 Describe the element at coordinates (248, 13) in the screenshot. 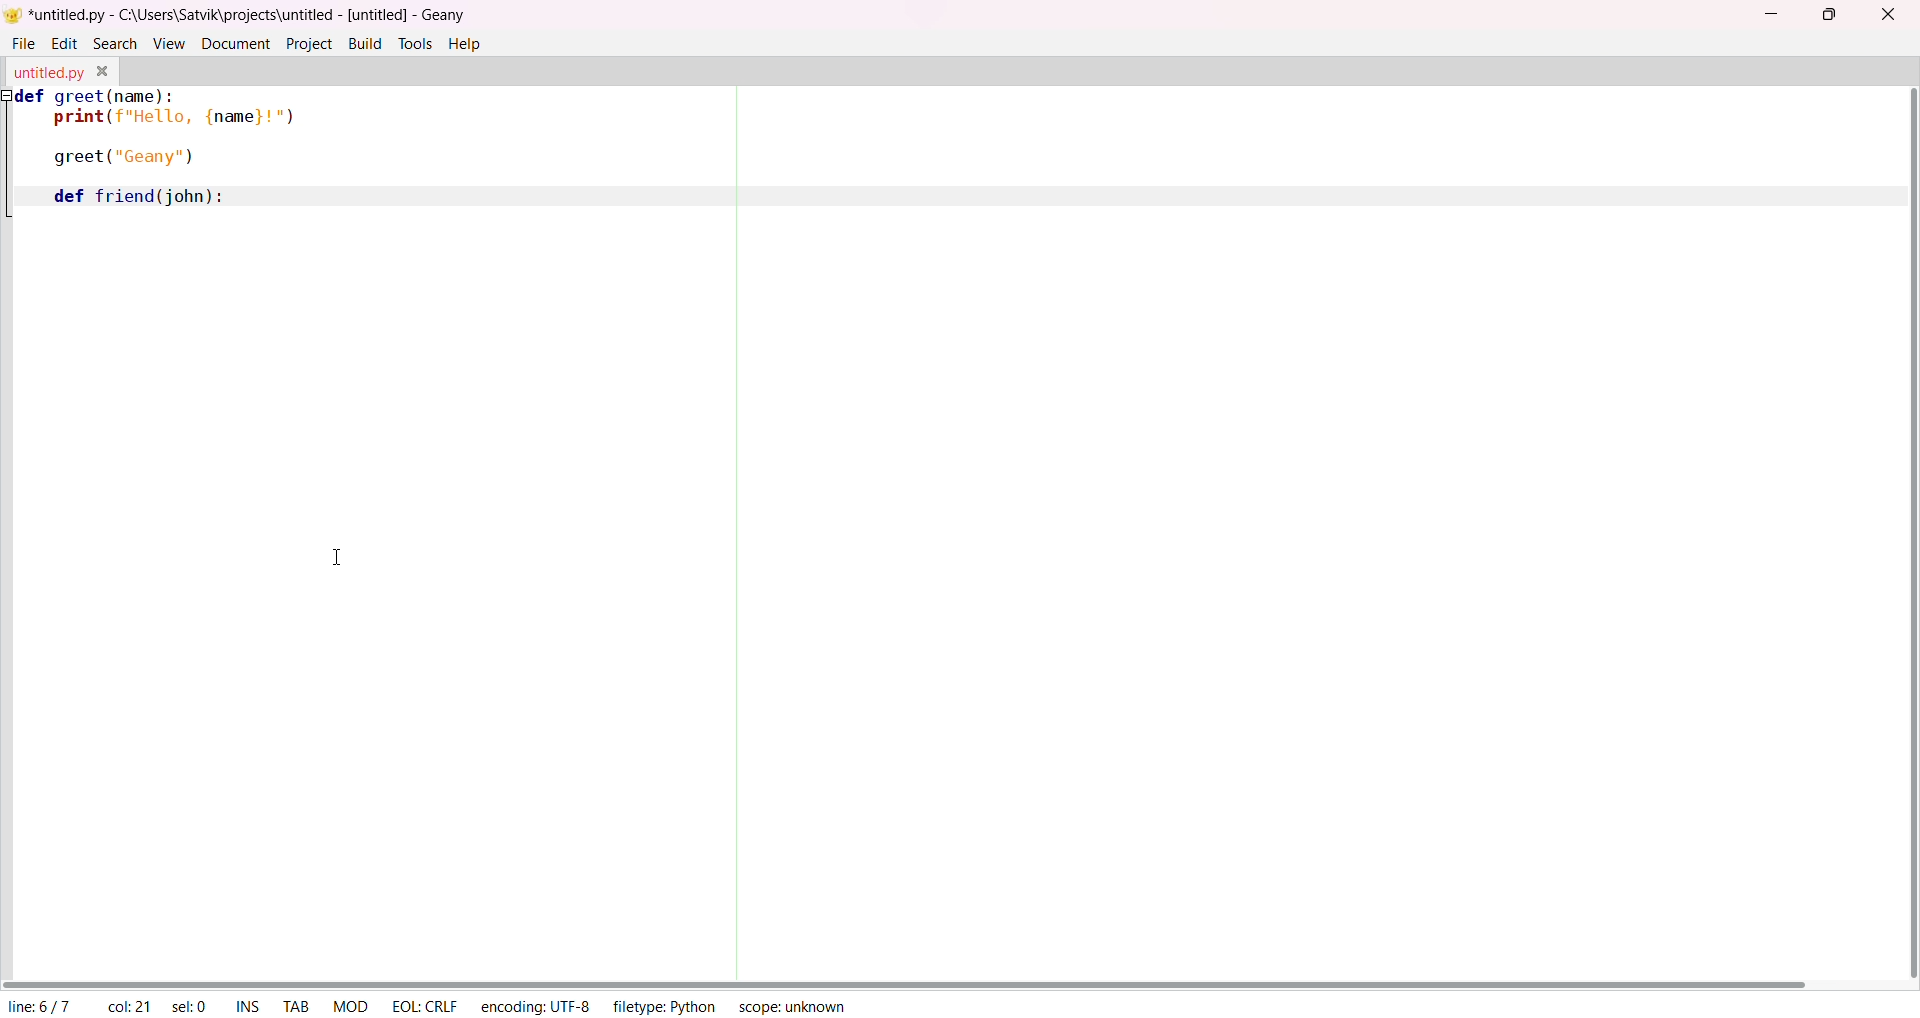

I see `*untitled.py - C:\Users\Satvik\projects\untitled - [untitled] - Geany` at that location.